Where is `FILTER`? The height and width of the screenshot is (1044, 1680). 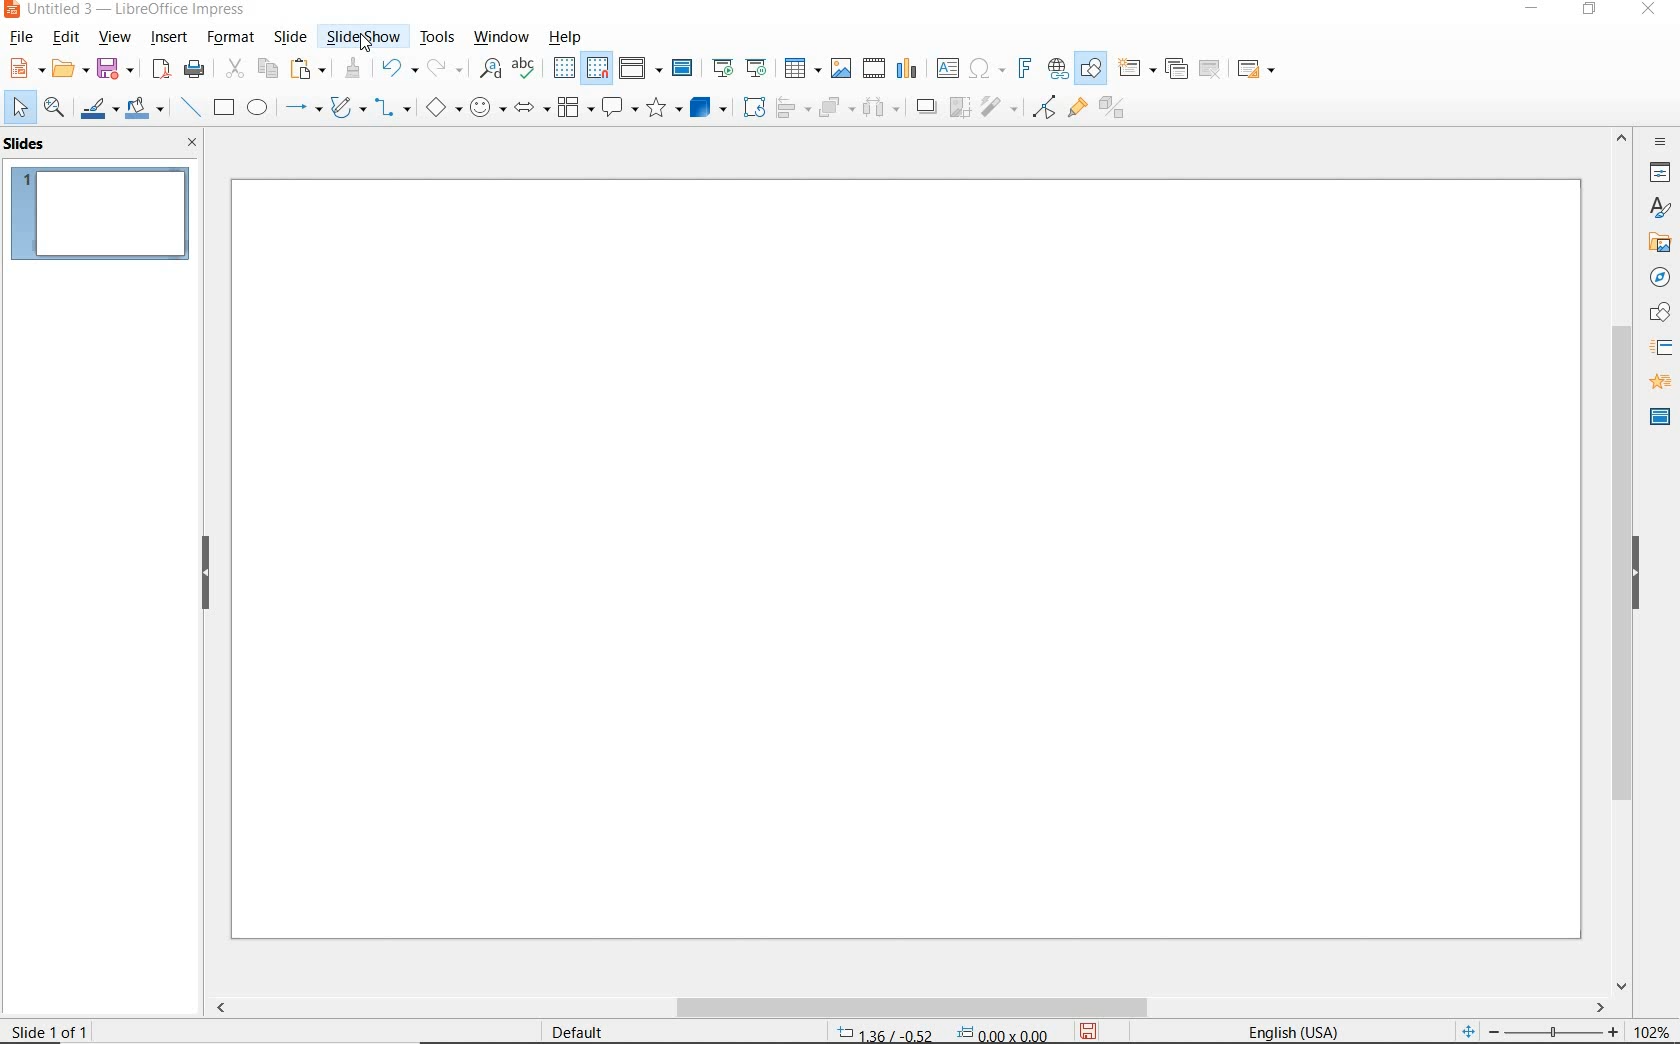 FILTER is located at coordinates (999, 107).